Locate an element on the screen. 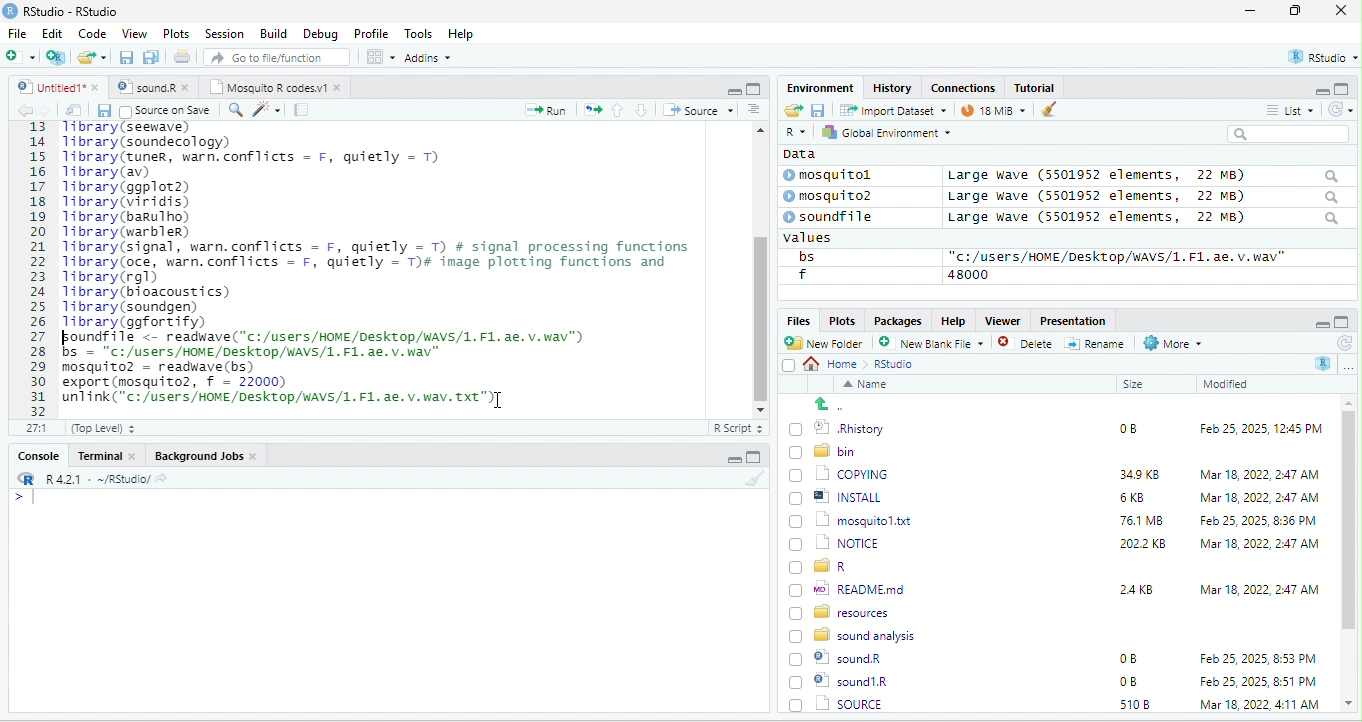  new is located at coordinates (20, 55).